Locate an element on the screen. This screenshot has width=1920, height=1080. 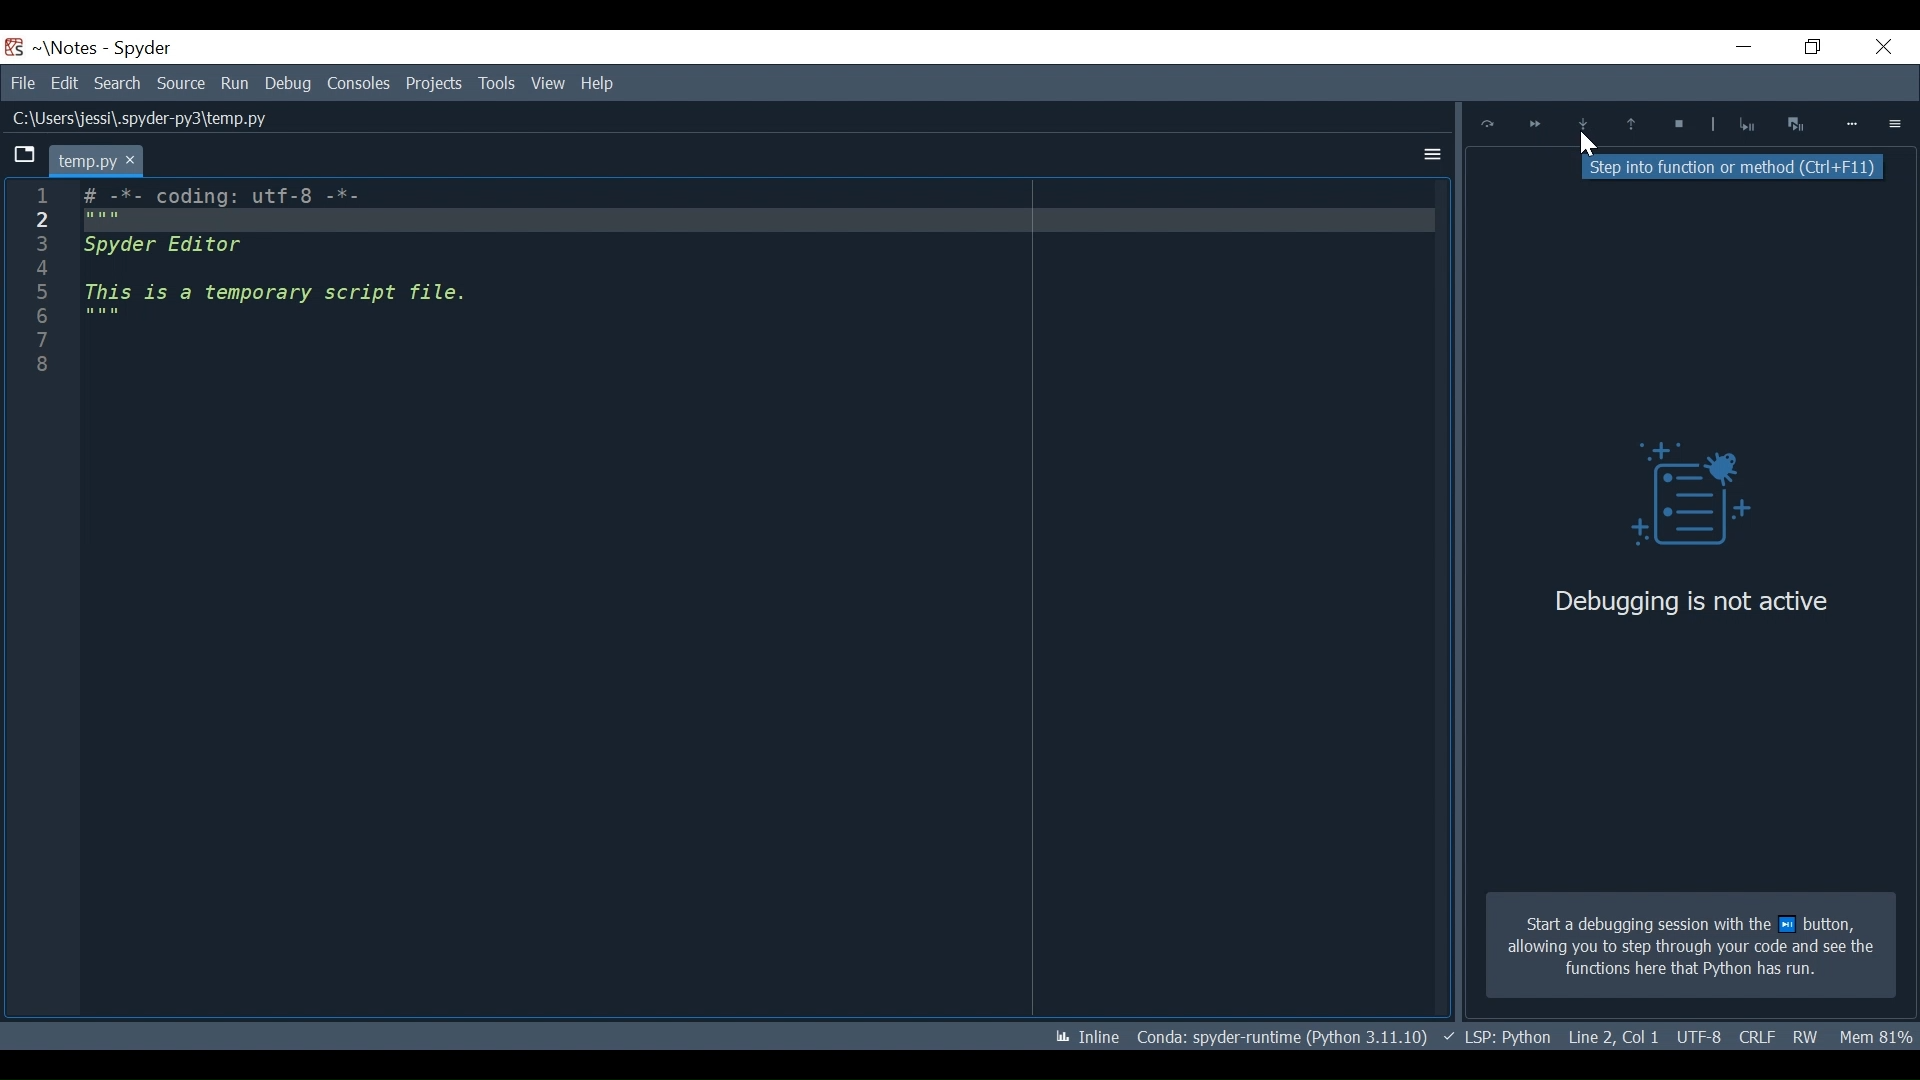
Execute Current Line is located at coordinates (1488, 124).